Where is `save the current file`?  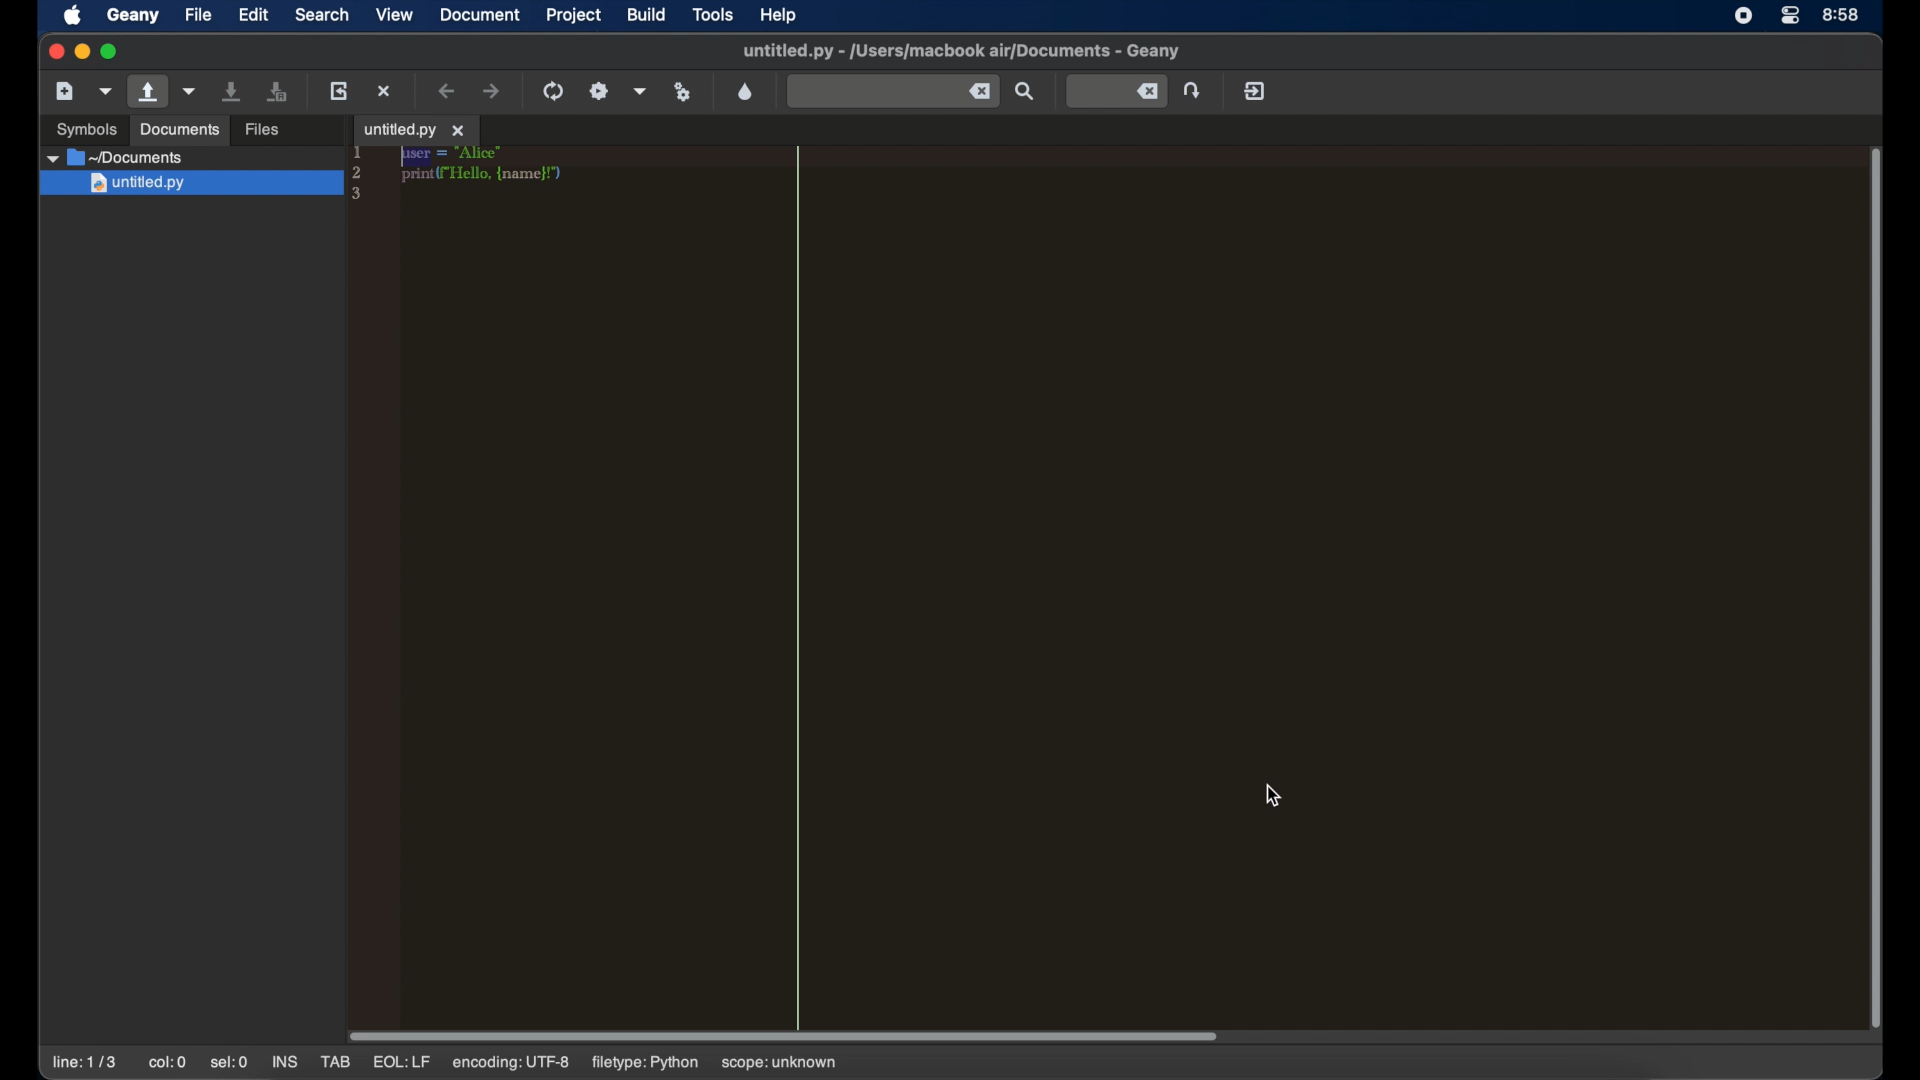 save the current file is located at coordinates (233, 92).